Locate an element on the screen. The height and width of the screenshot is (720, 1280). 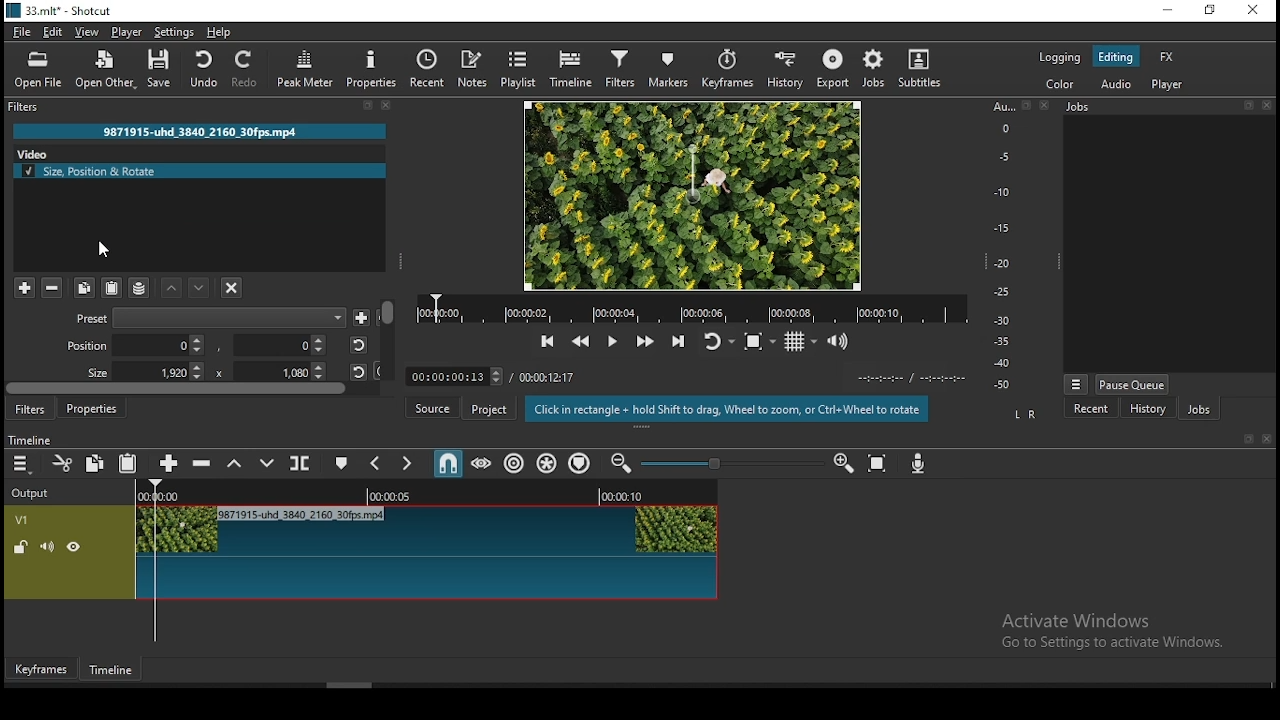
fx is located at coordinates (1167, 57).